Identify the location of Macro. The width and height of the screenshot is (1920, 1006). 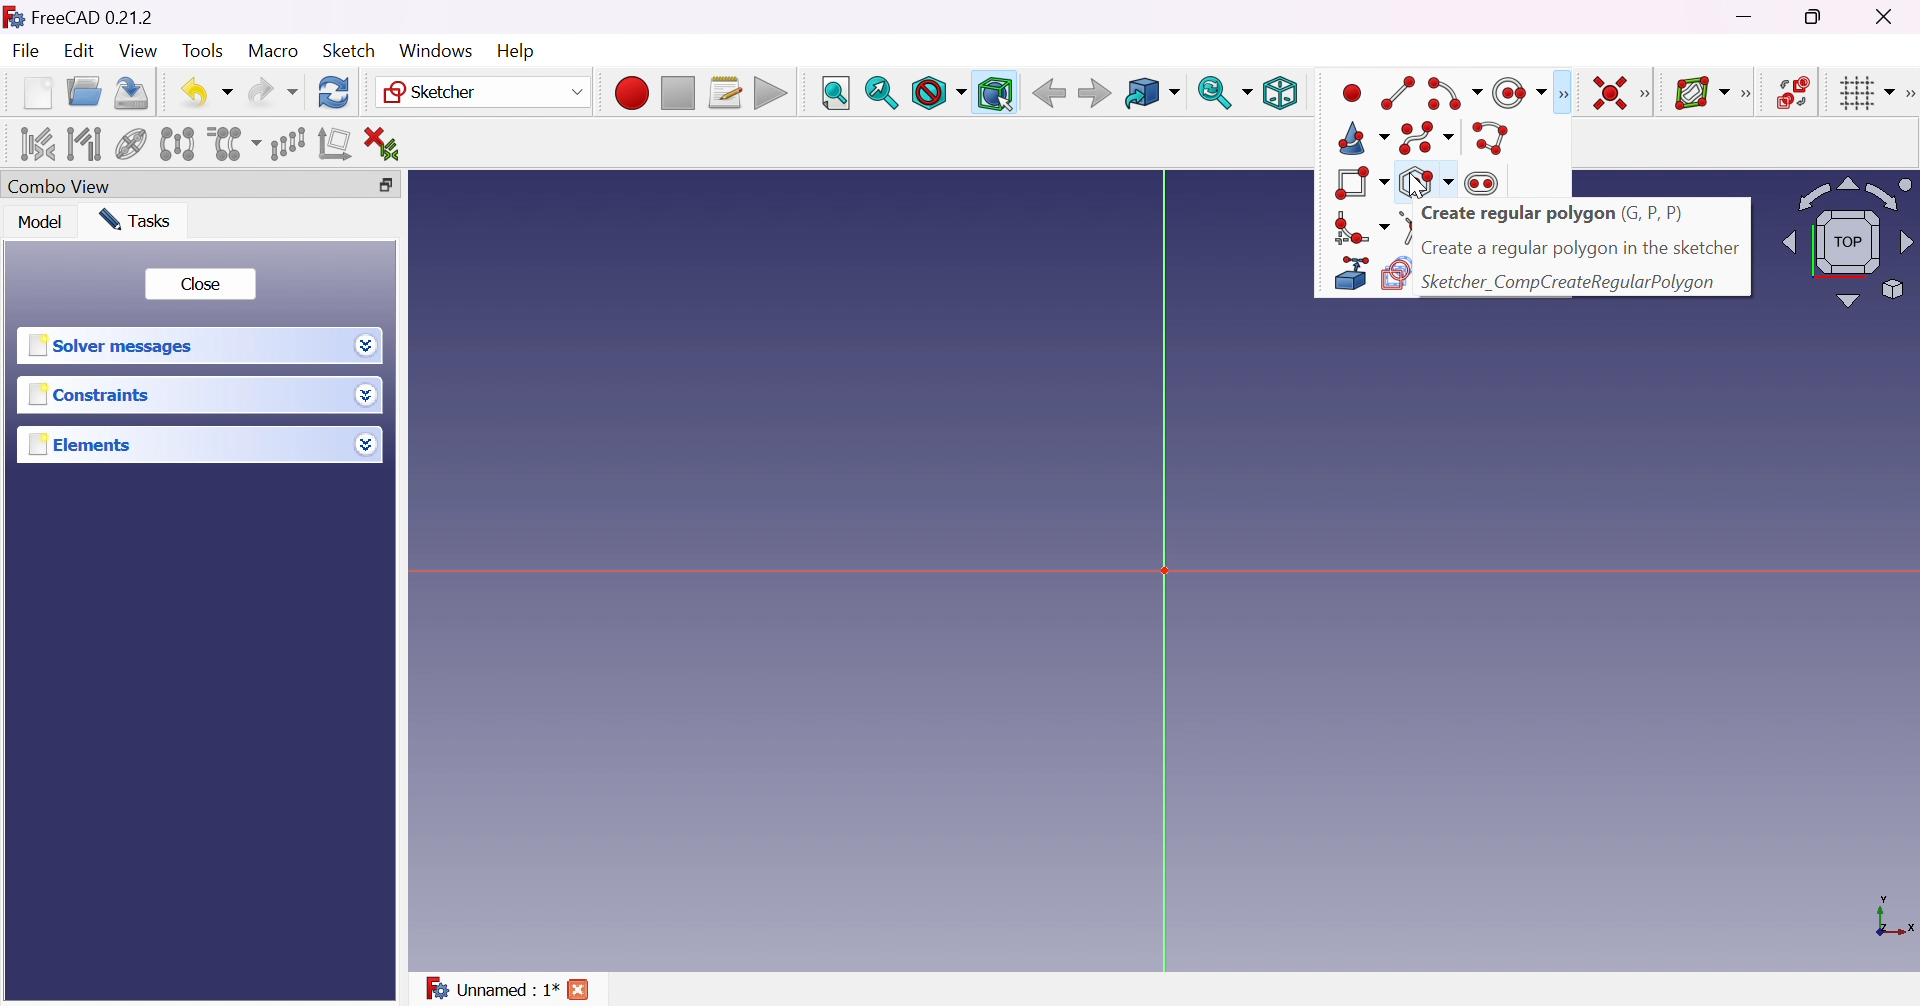
(274, 51).